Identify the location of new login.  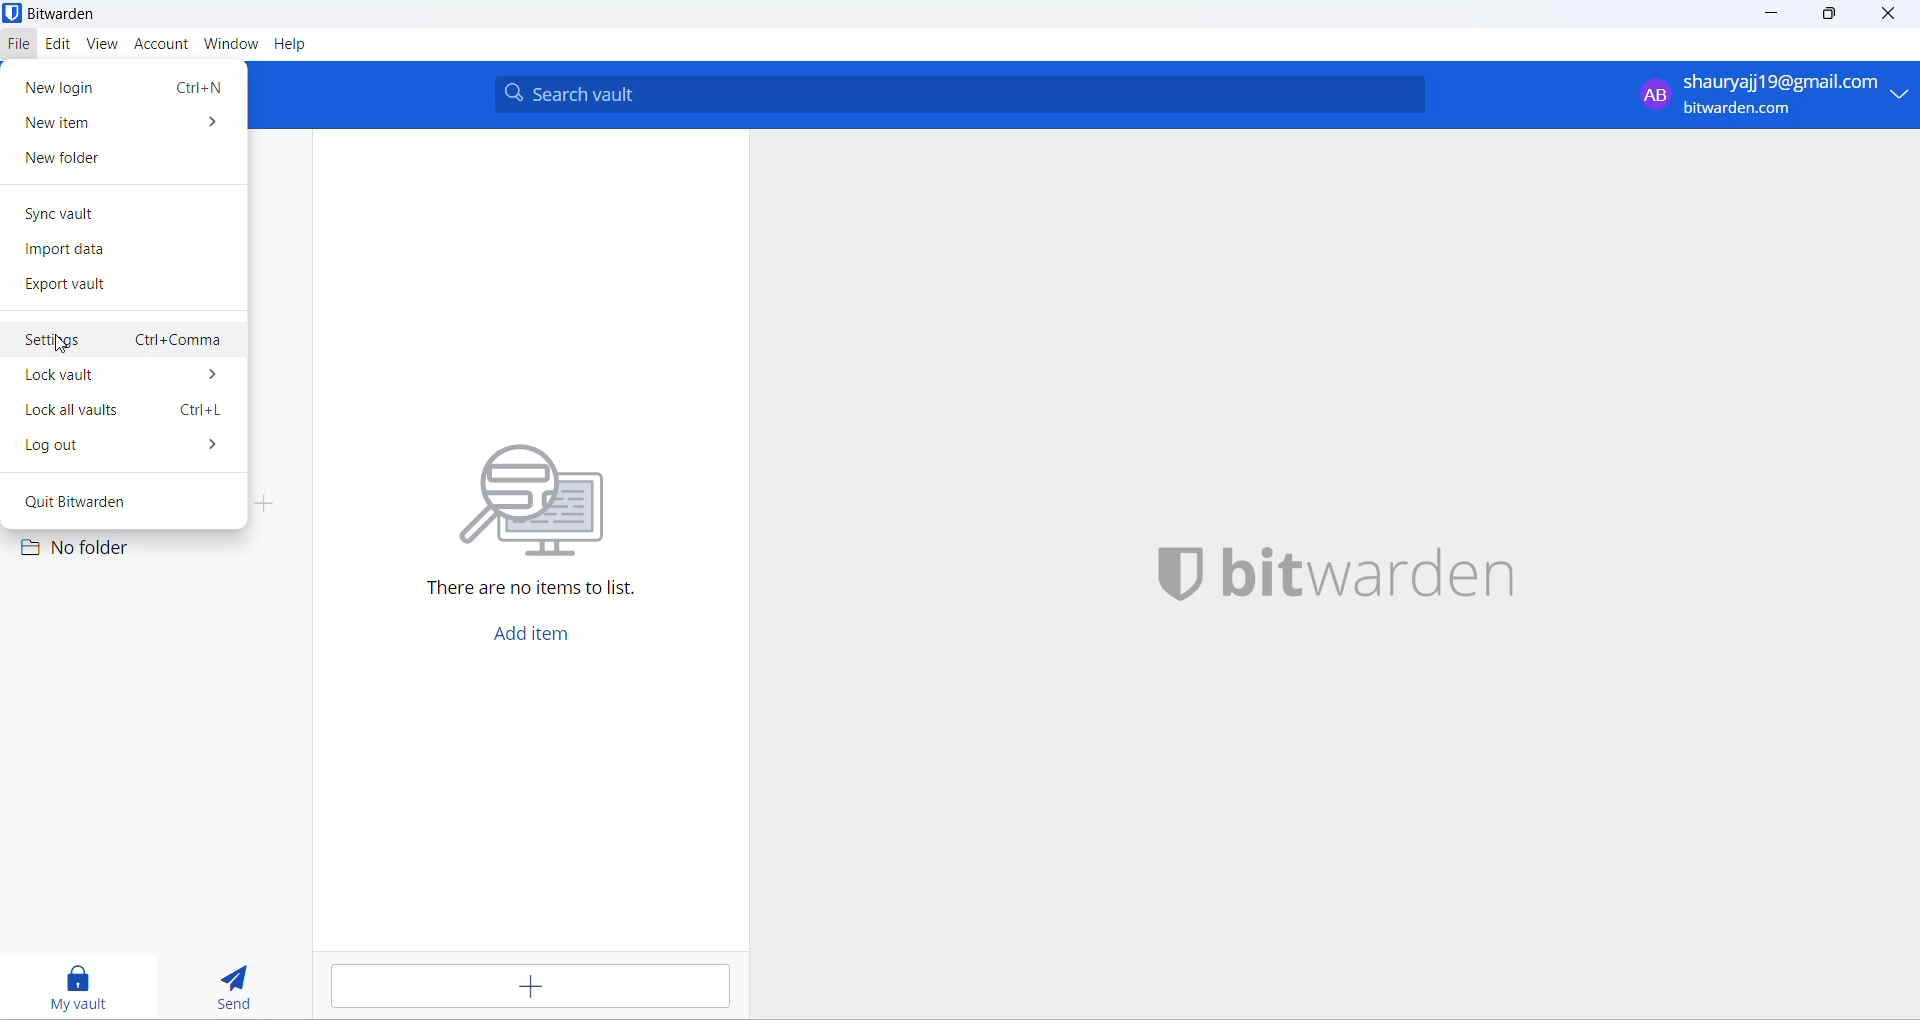
(118, 88).